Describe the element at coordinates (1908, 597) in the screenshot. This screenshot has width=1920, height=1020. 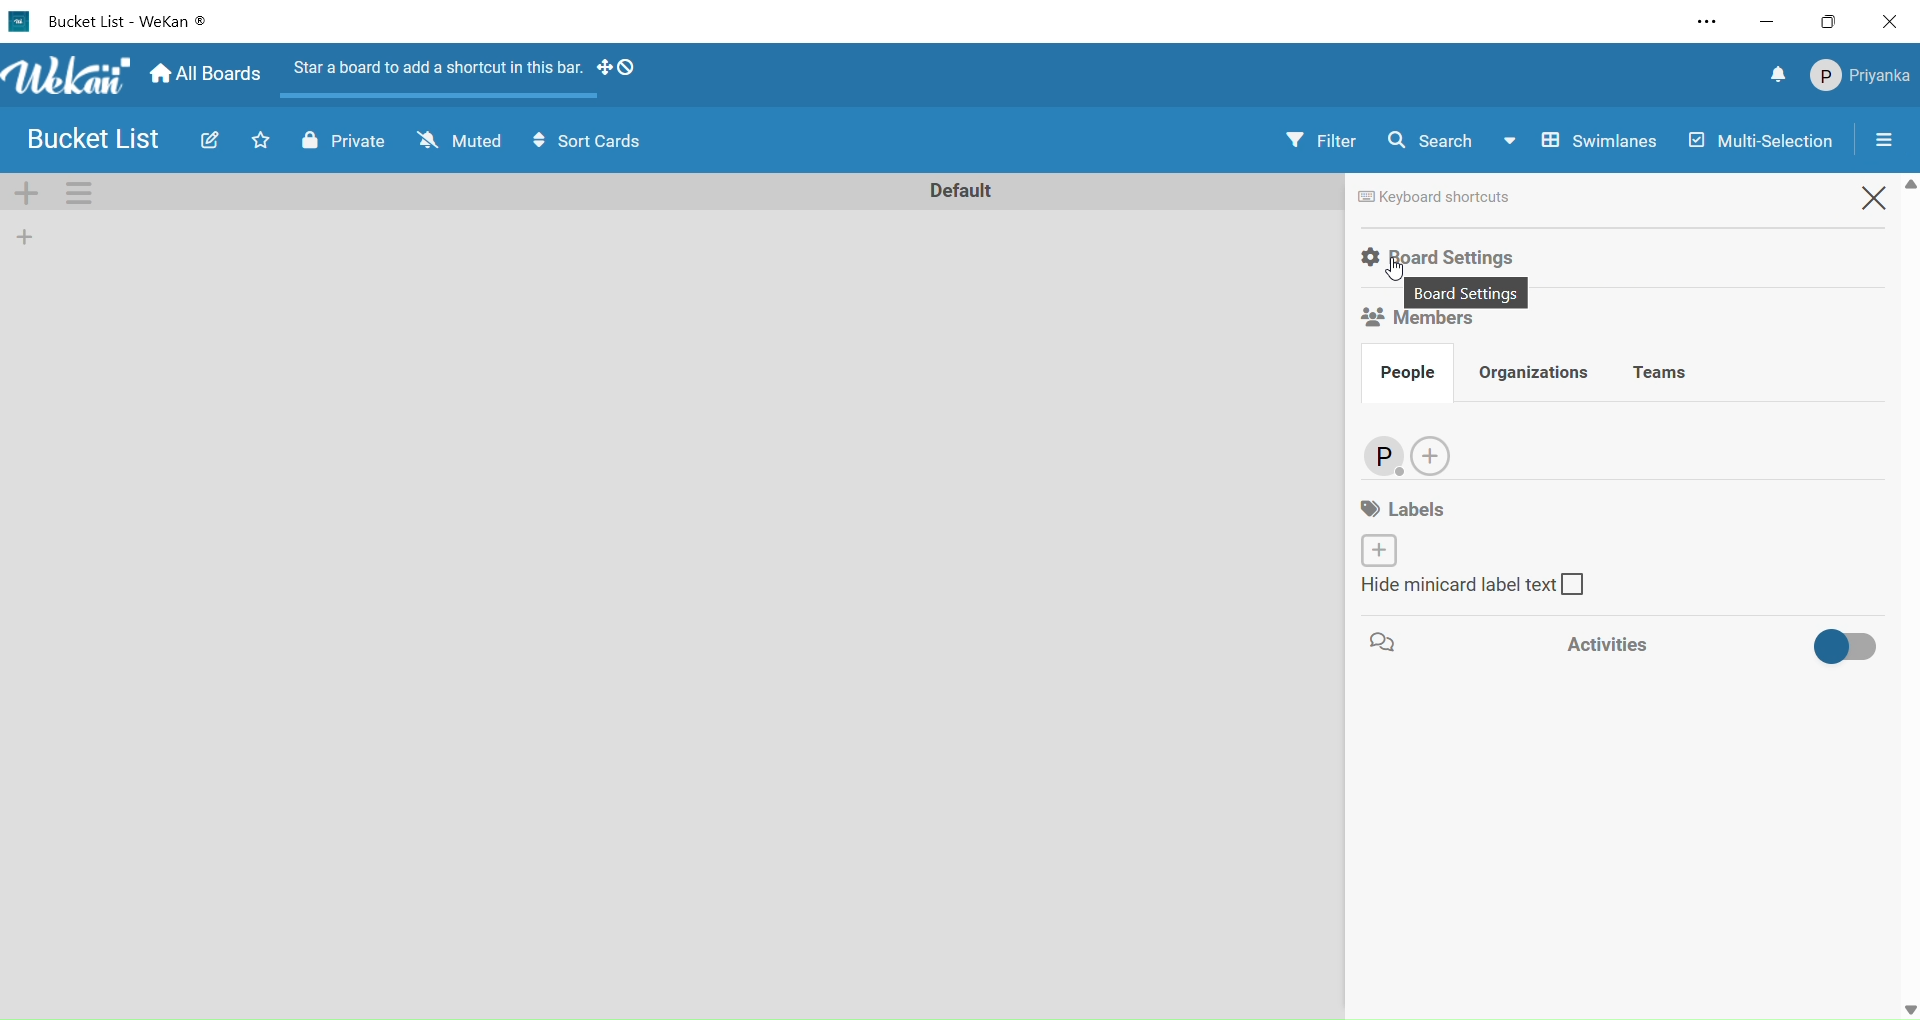
I see `vertical scroll bar` at that location.